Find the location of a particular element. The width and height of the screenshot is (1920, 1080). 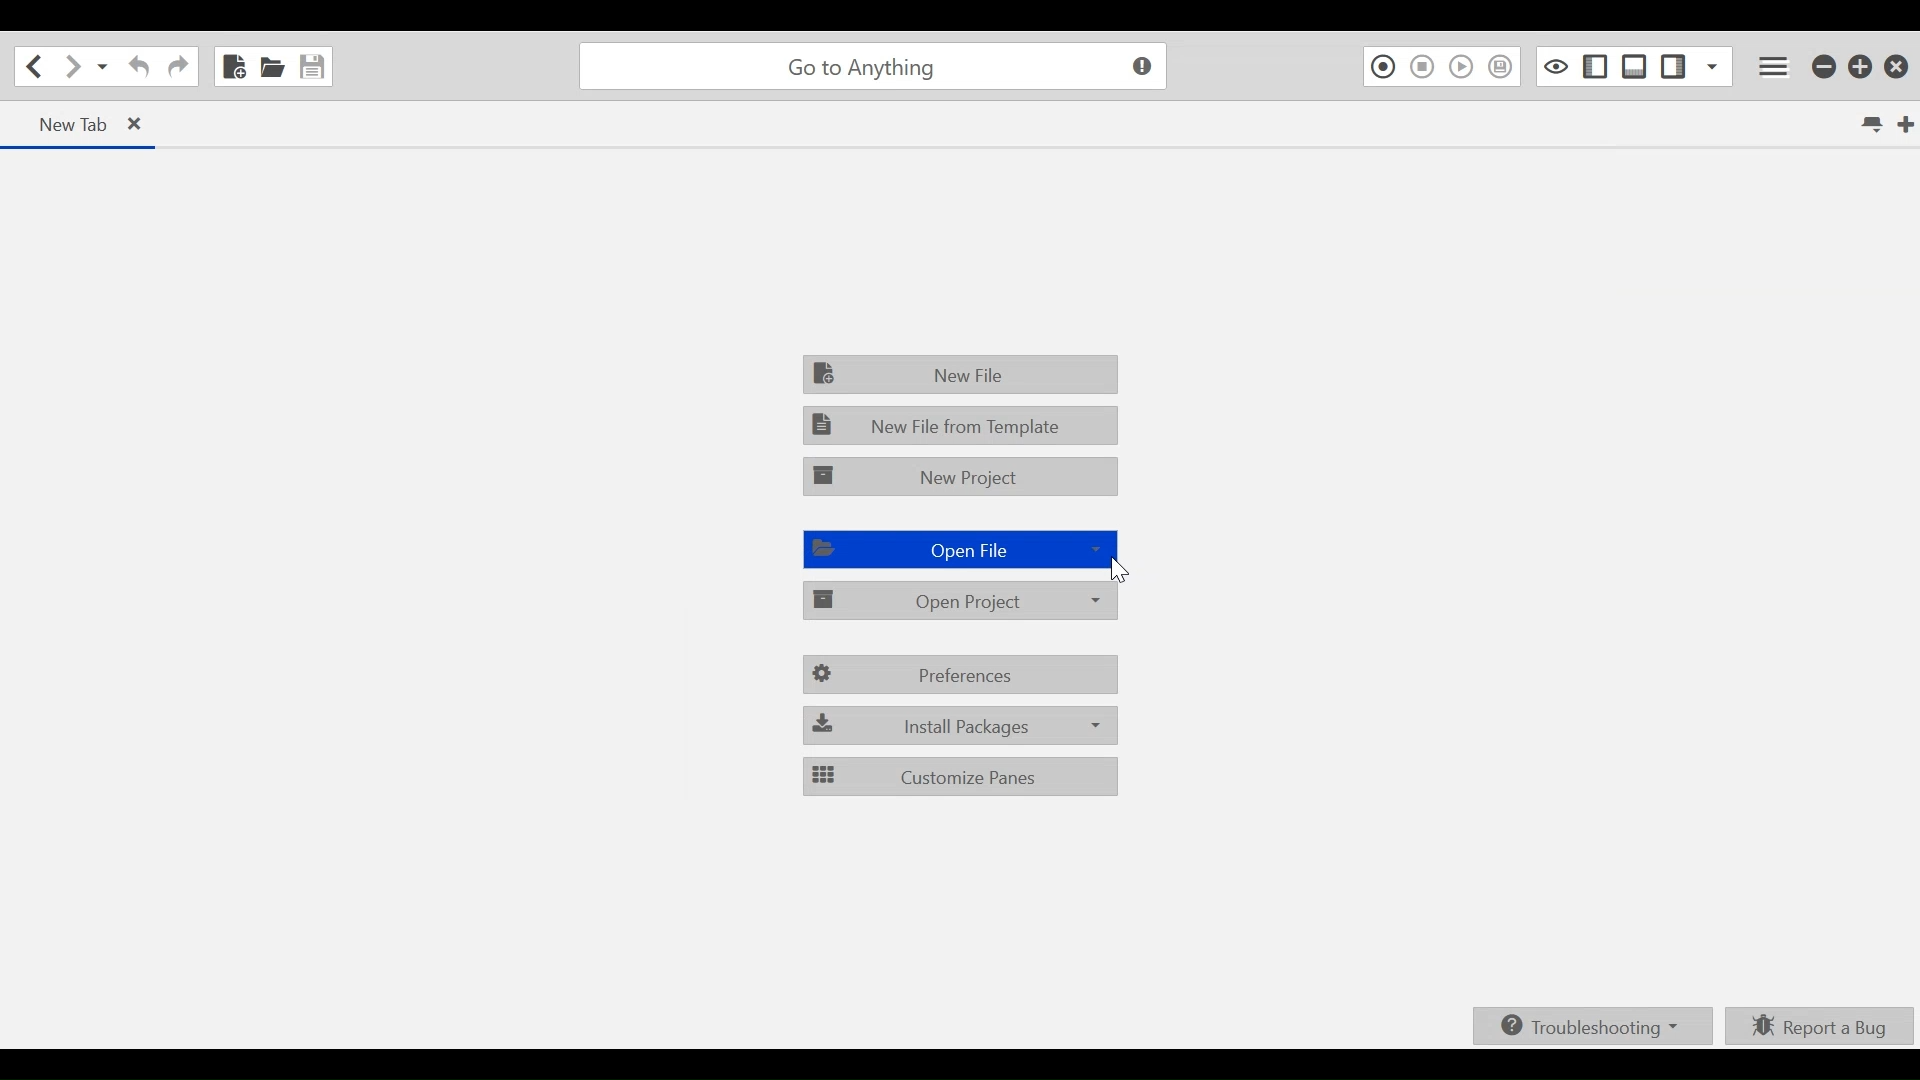

Undo is located at coordinates (137, 67).